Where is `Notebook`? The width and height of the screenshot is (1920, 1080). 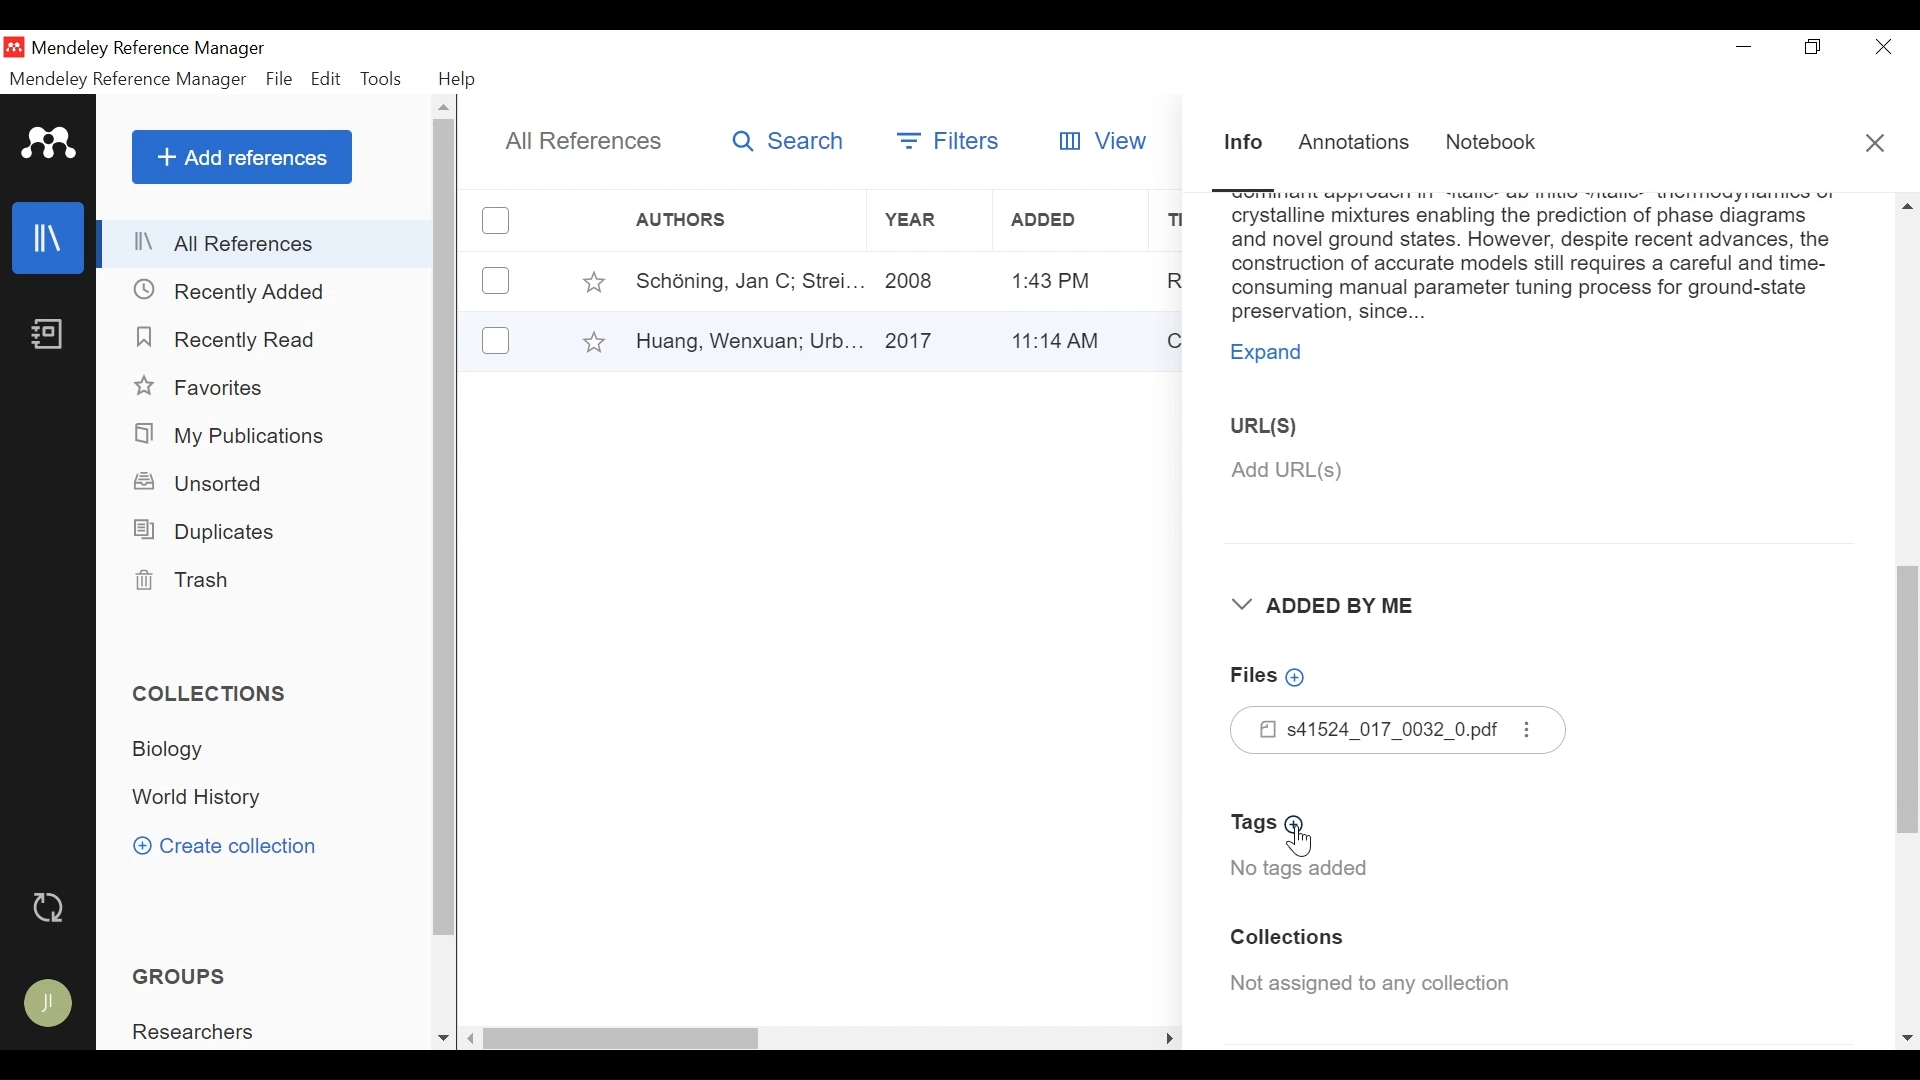
Notebook is located at coordinates (1496, 143).